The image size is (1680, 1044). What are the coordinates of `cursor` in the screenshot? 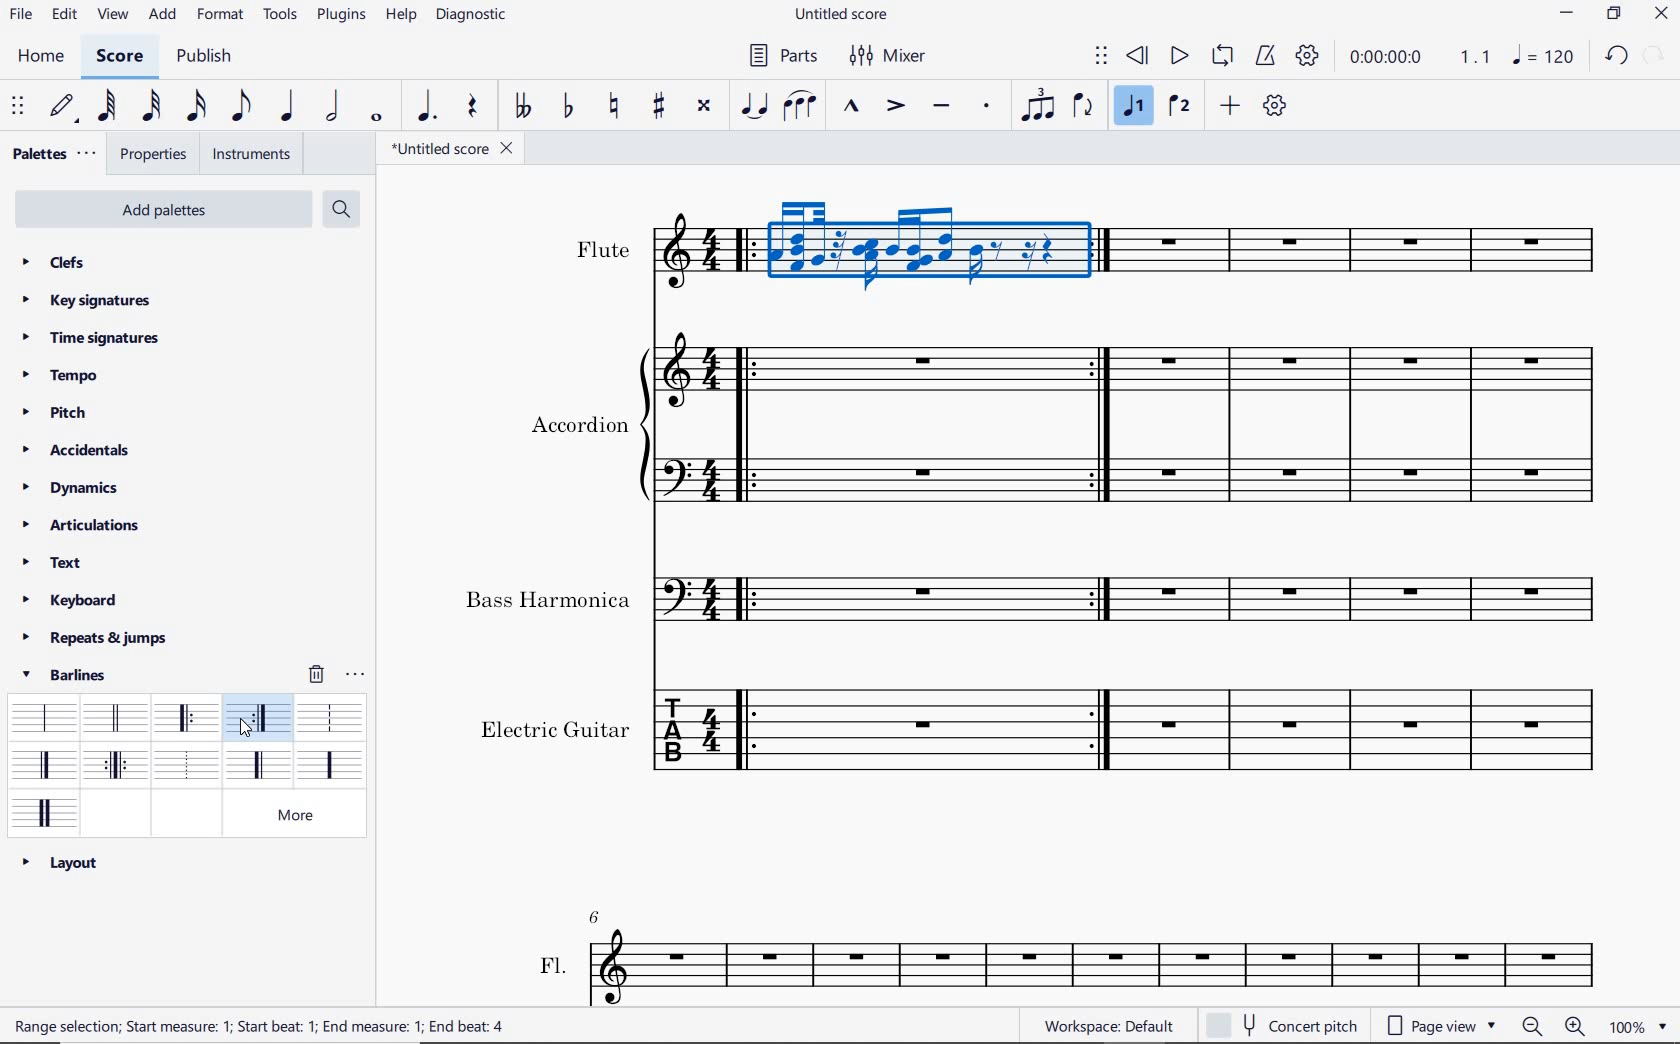 It's located at (245, 731).